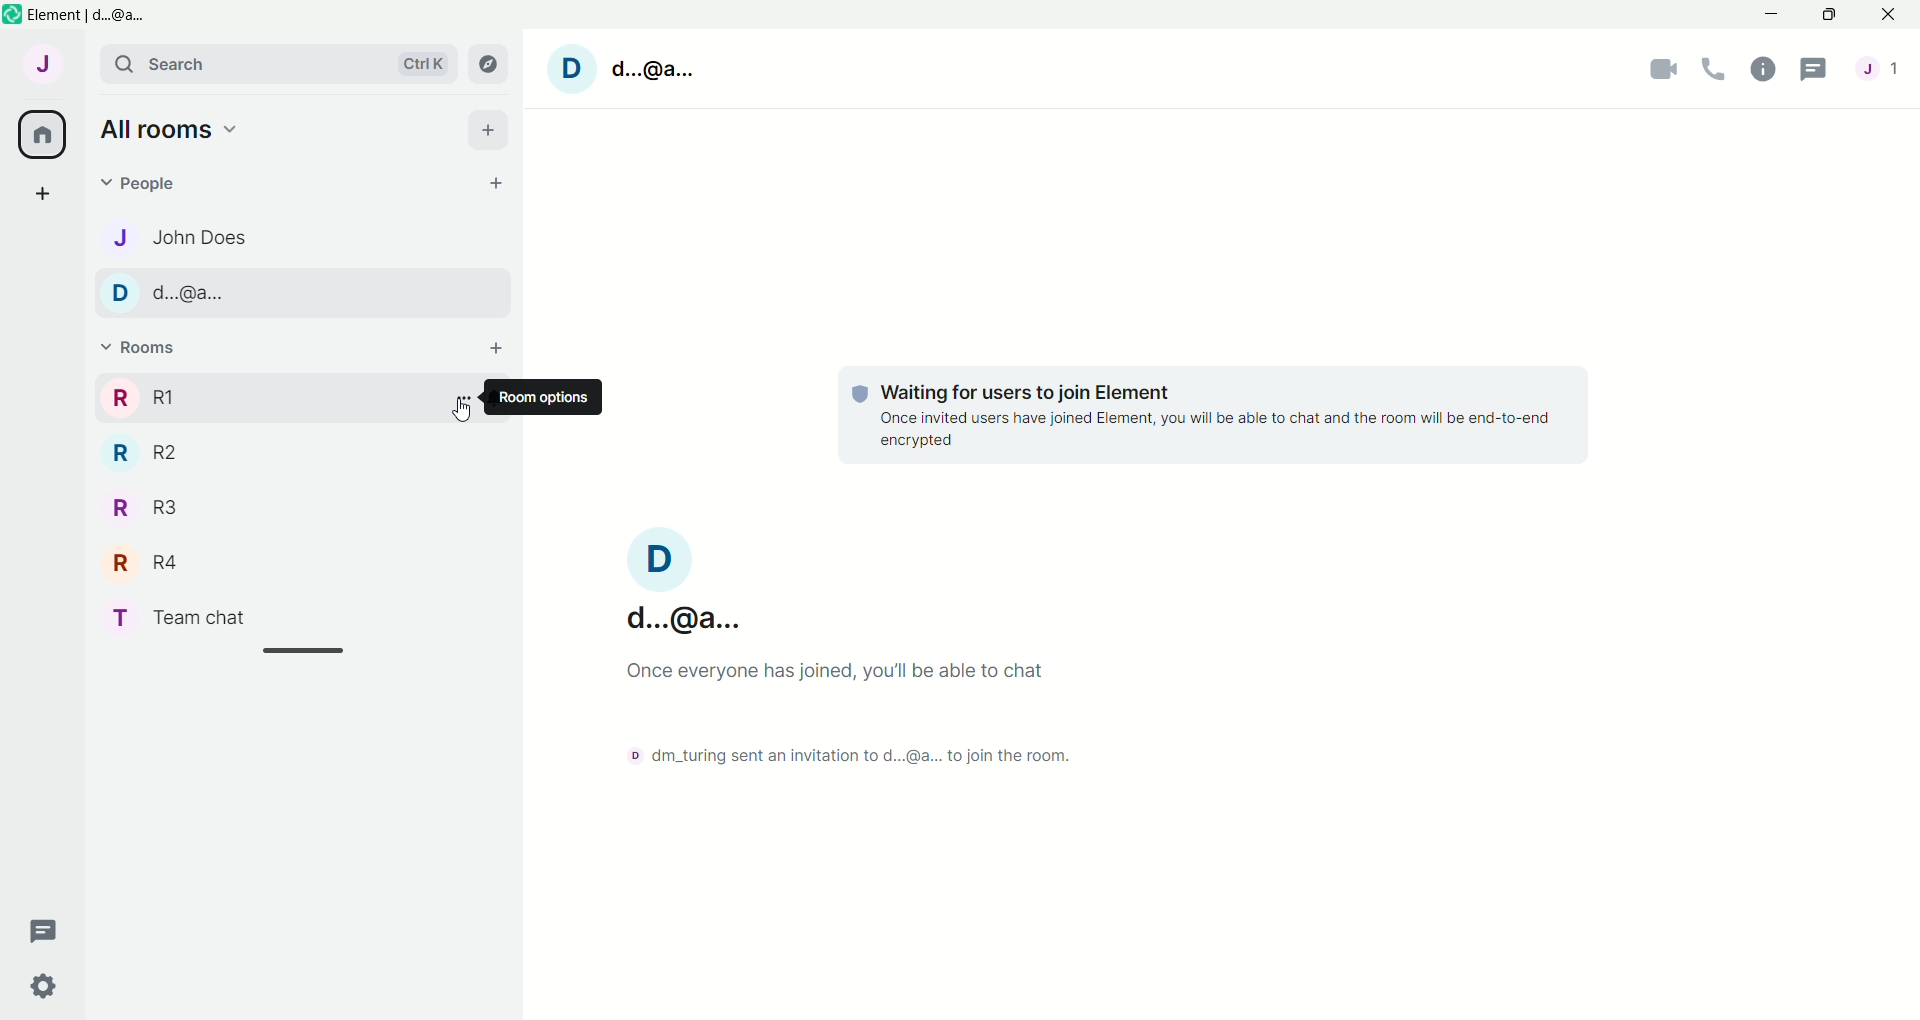 This screenshot has width=1920, height=1020. I want to click on Add Rooms, so click(502, 351).